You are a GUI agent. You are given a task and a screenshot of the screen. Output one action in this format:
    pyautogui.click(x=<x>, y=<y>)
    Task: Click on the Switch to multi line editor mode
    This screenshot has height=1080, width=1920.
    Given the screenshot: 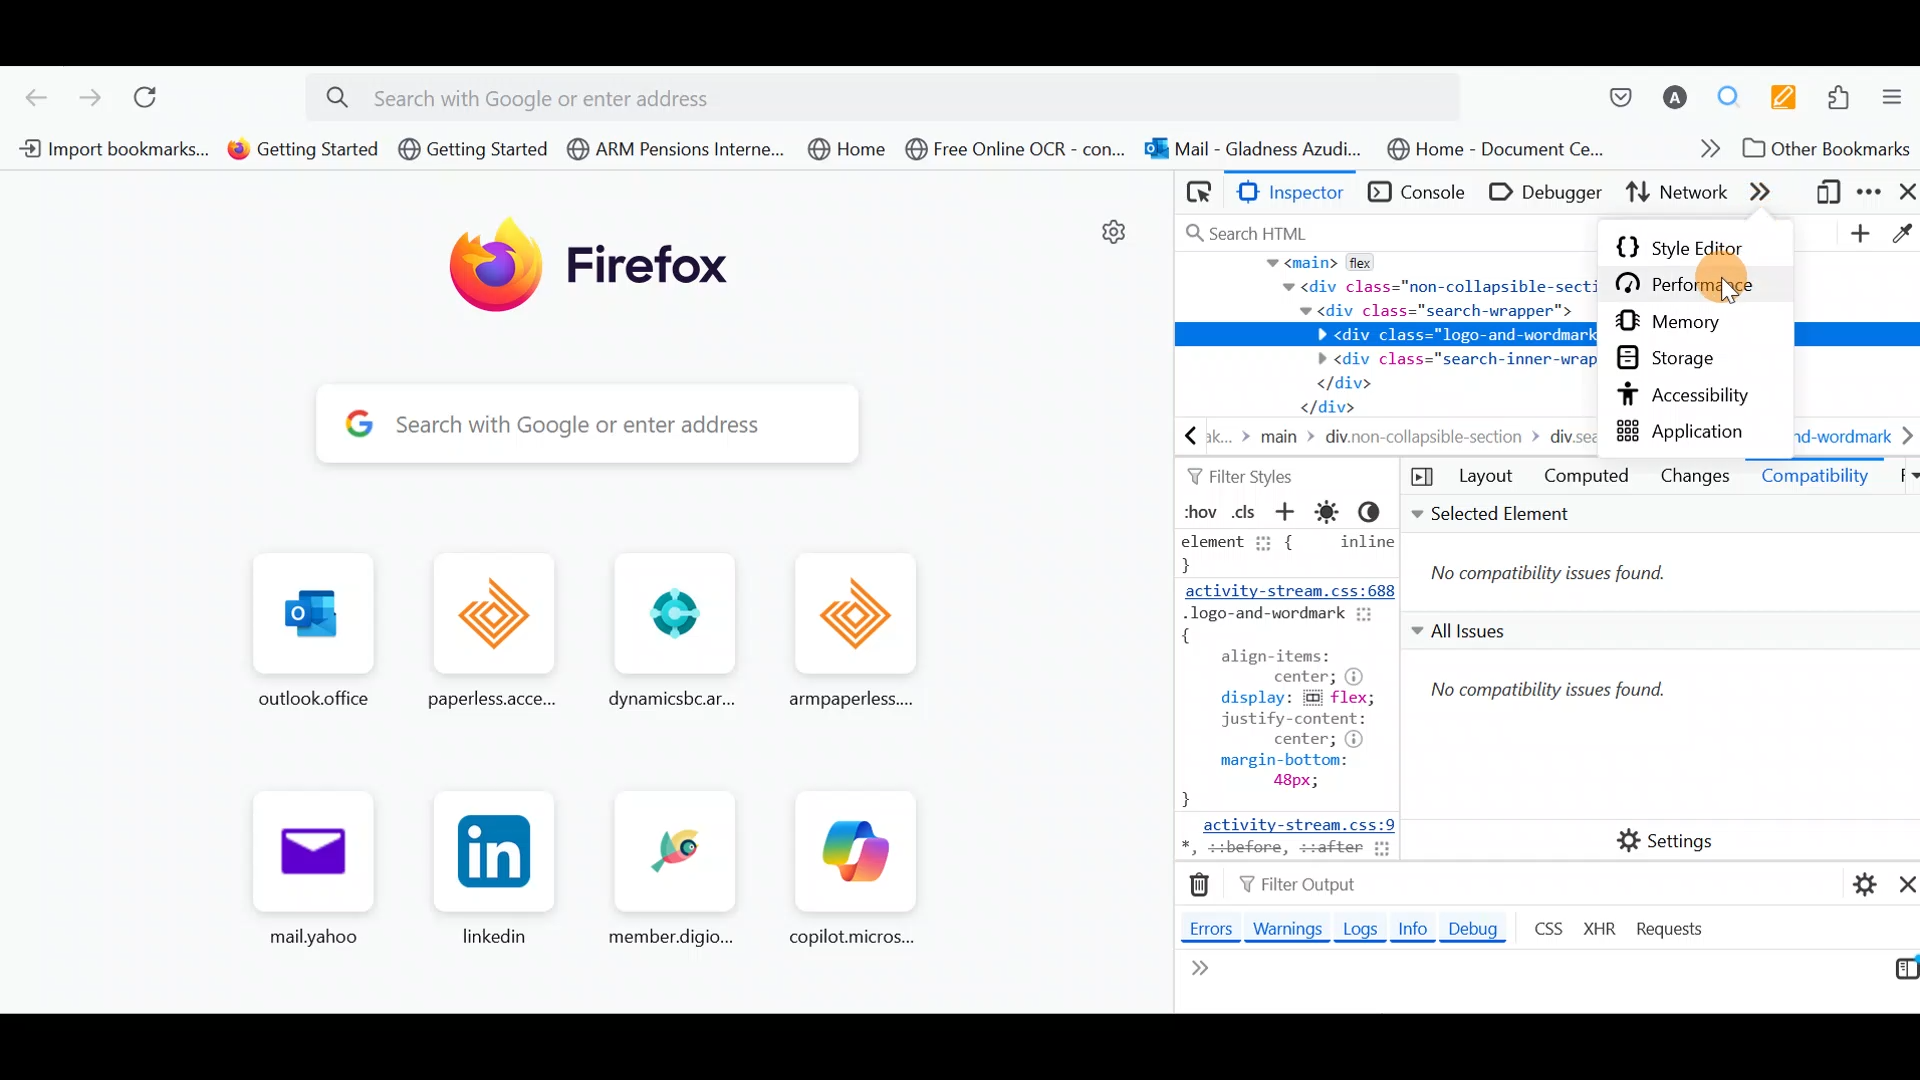 What is the action you would take?
    pyautogui.click(x=1899, y=974)
    